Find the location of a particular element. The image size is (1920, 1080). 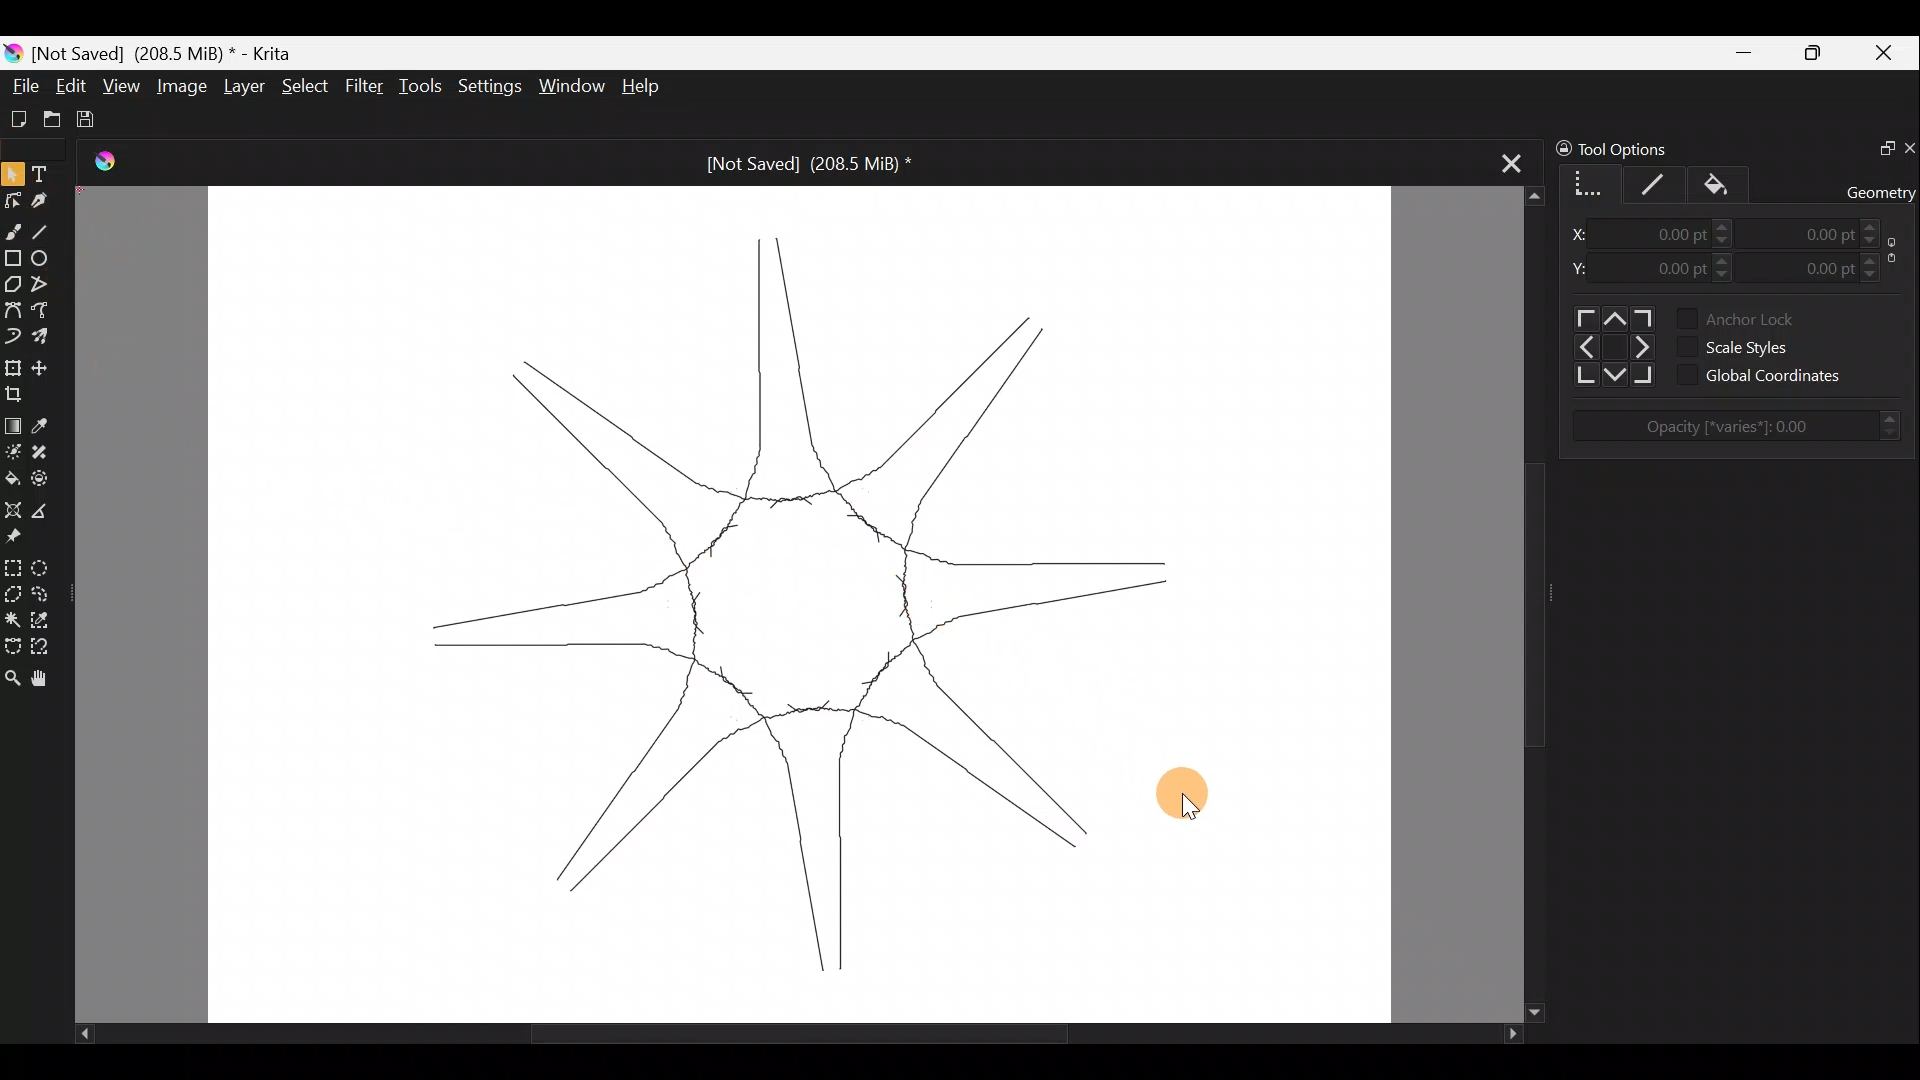

Assistant tool is located at coordinates (14, 510).